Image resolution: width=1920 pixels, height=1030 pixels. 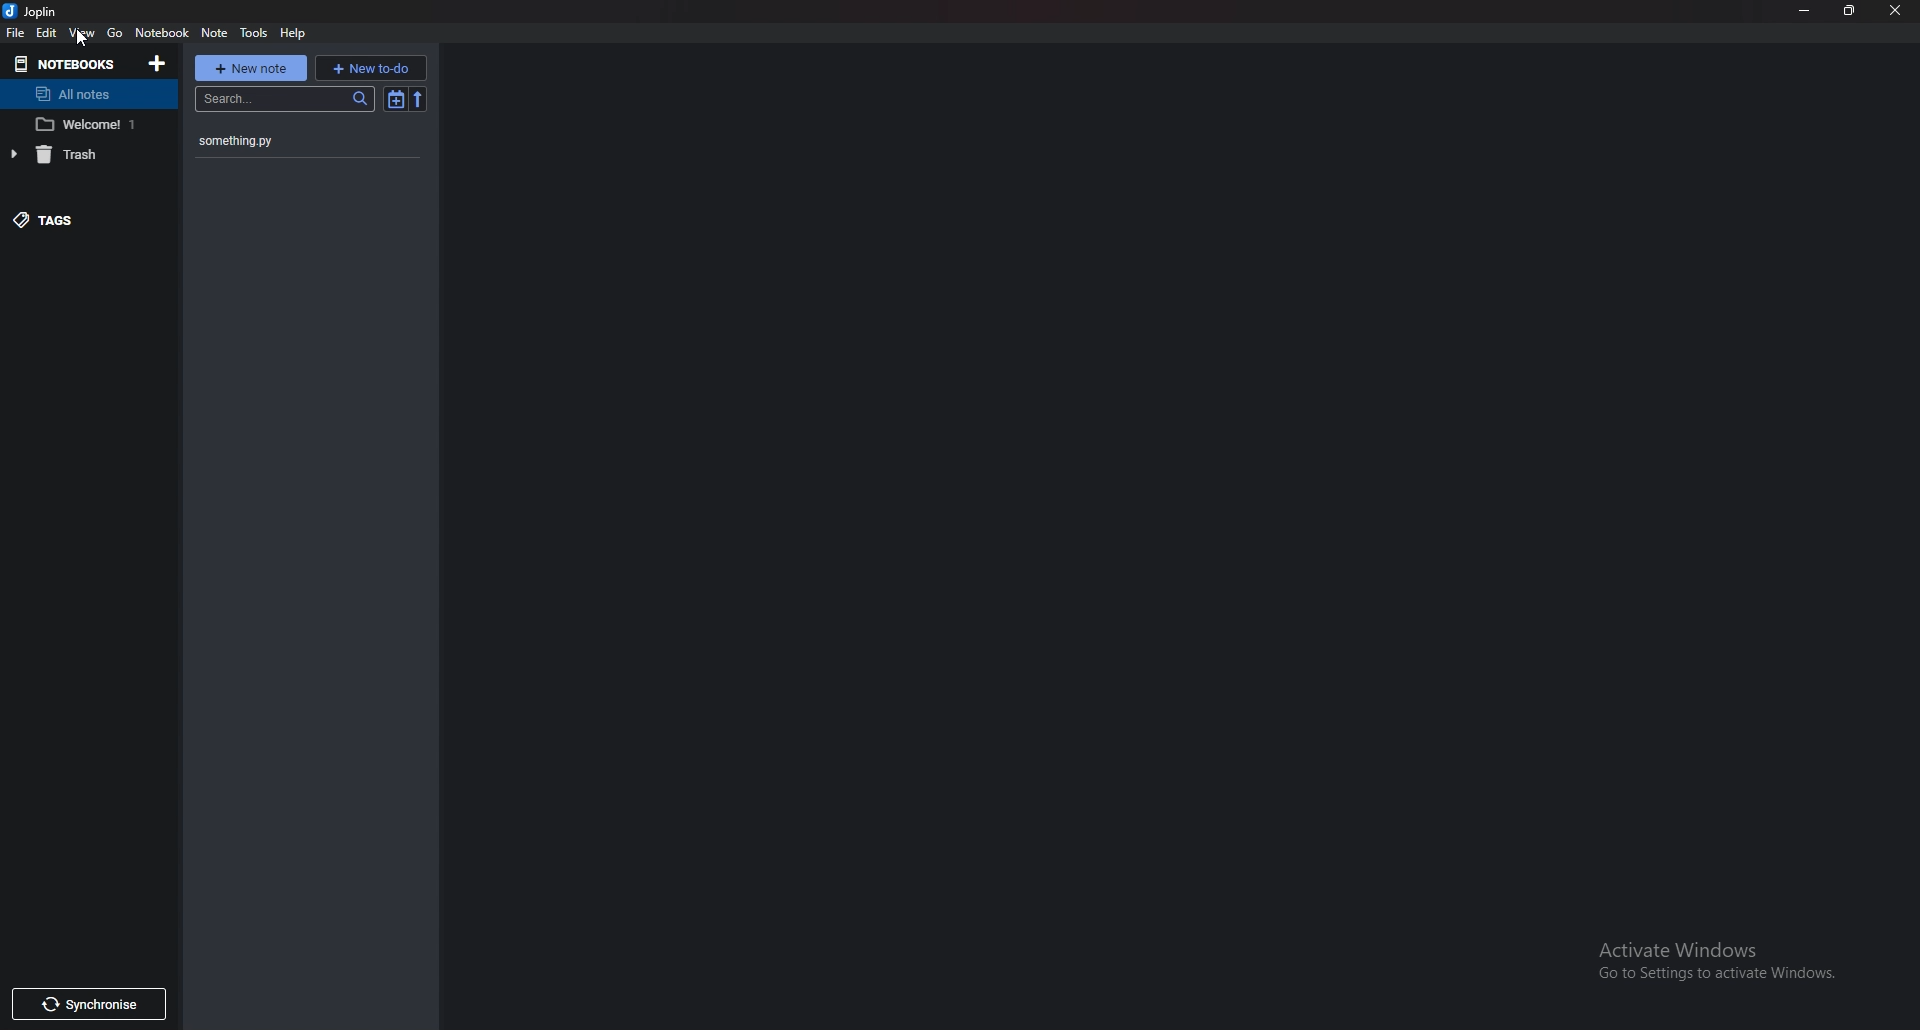 What do you see at coordinates (164, 33) in the screenshot?
I see `Notebook` at bounding box center [164, 33].